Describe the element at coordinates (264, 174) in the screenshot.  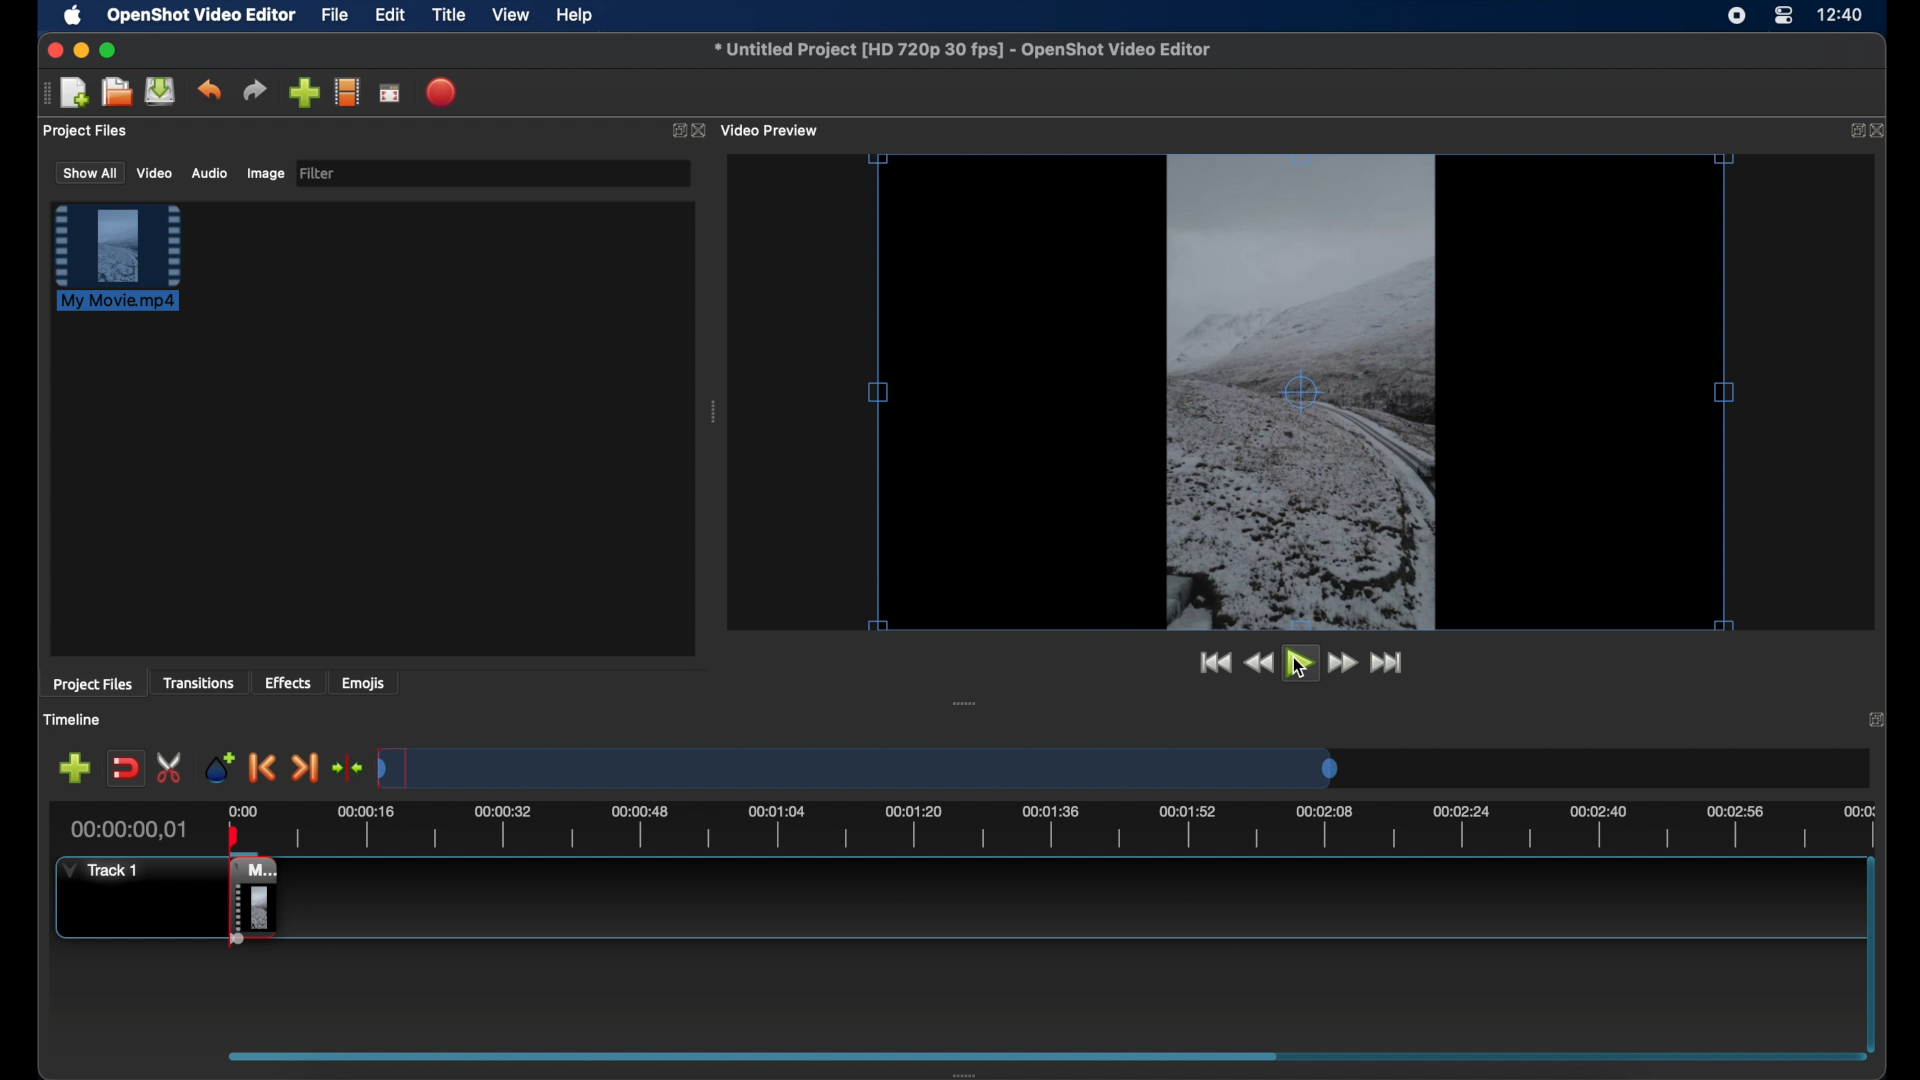
I see `image` at that location.